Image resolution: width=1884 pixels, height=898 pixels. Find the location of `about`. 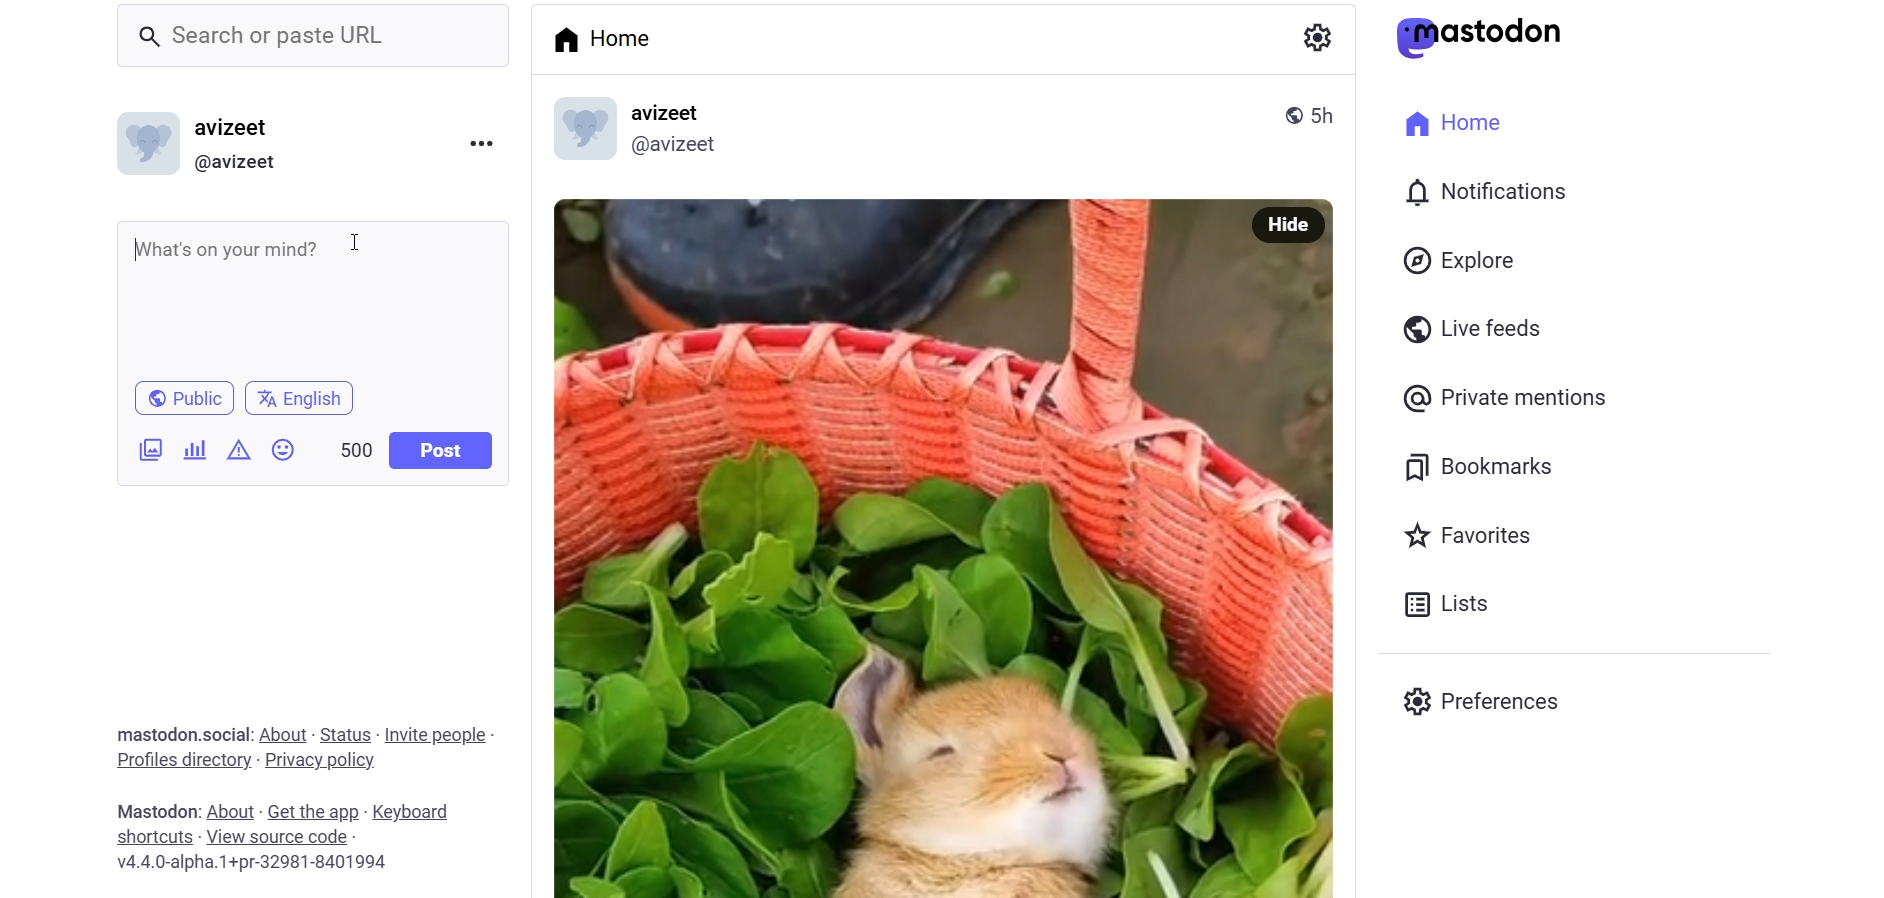

about is located at coordinates (231, 812).